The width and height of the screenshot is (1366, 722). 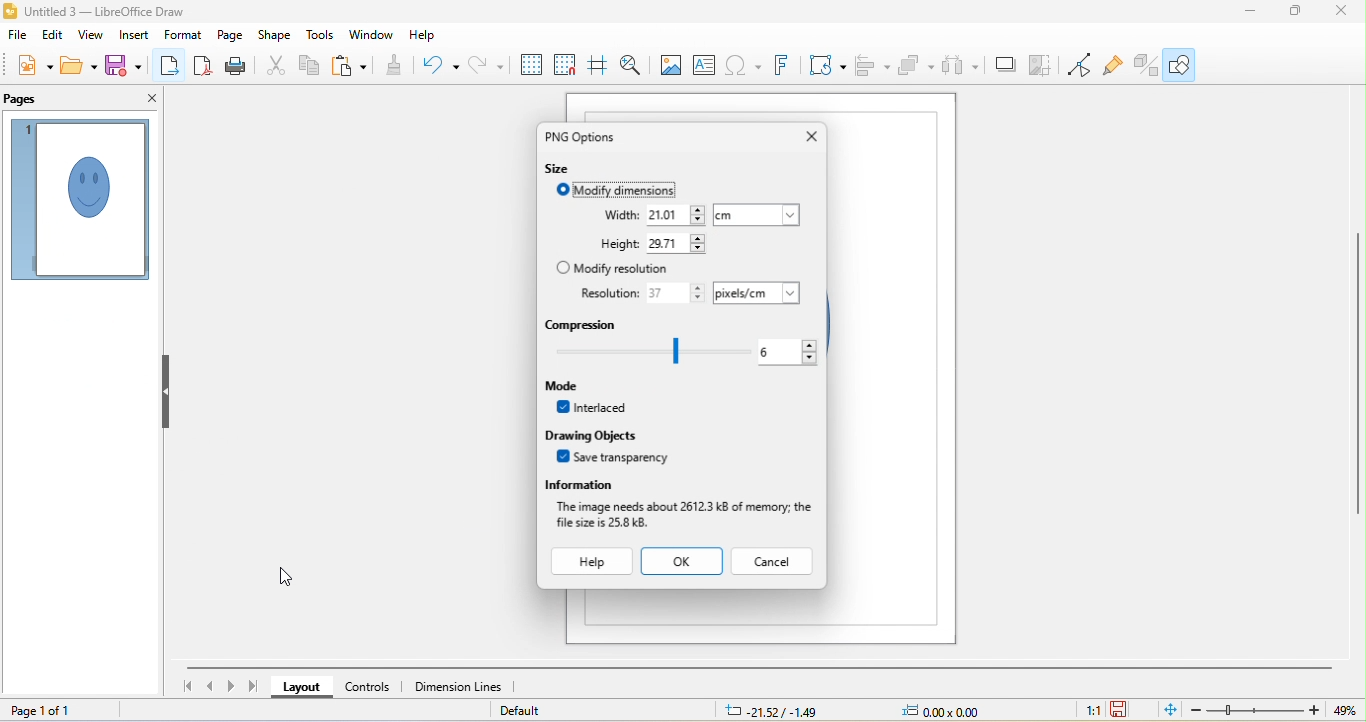 I want to click on compression, so click(x=582, y=325).